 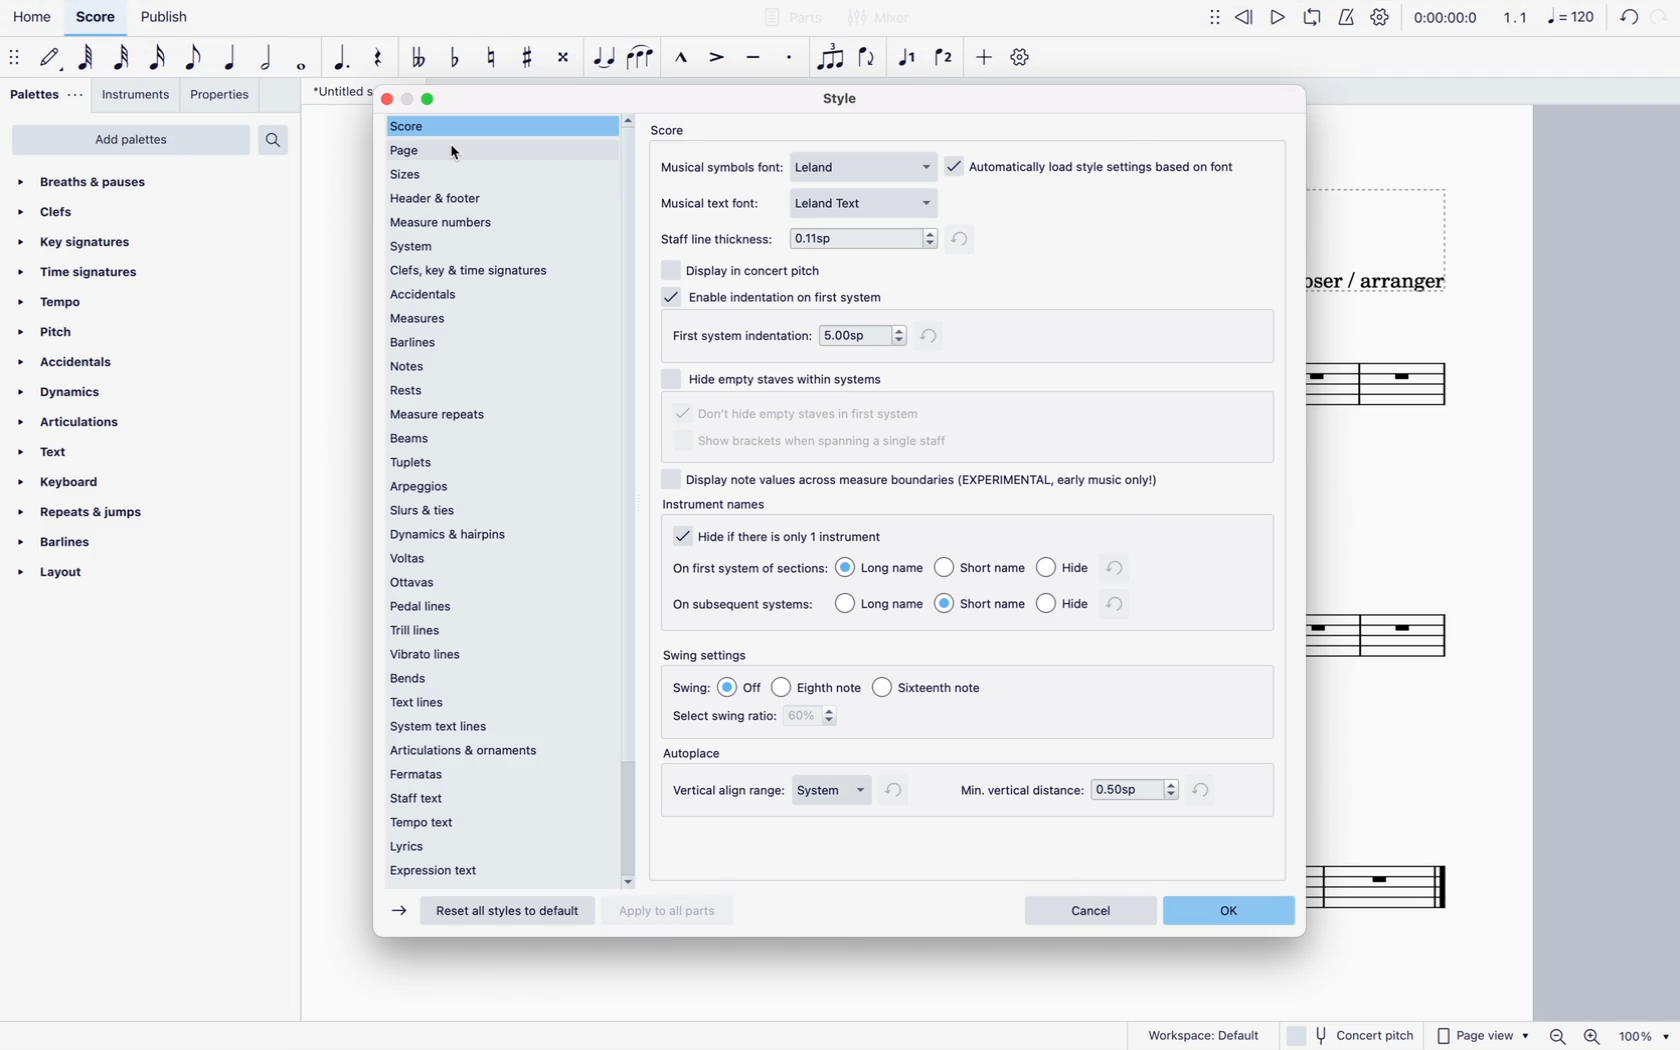 What do you see at coordinates (1020, 788) in the screenshot?
I see `min. vertical distance` at bounding box center [1020, 788].